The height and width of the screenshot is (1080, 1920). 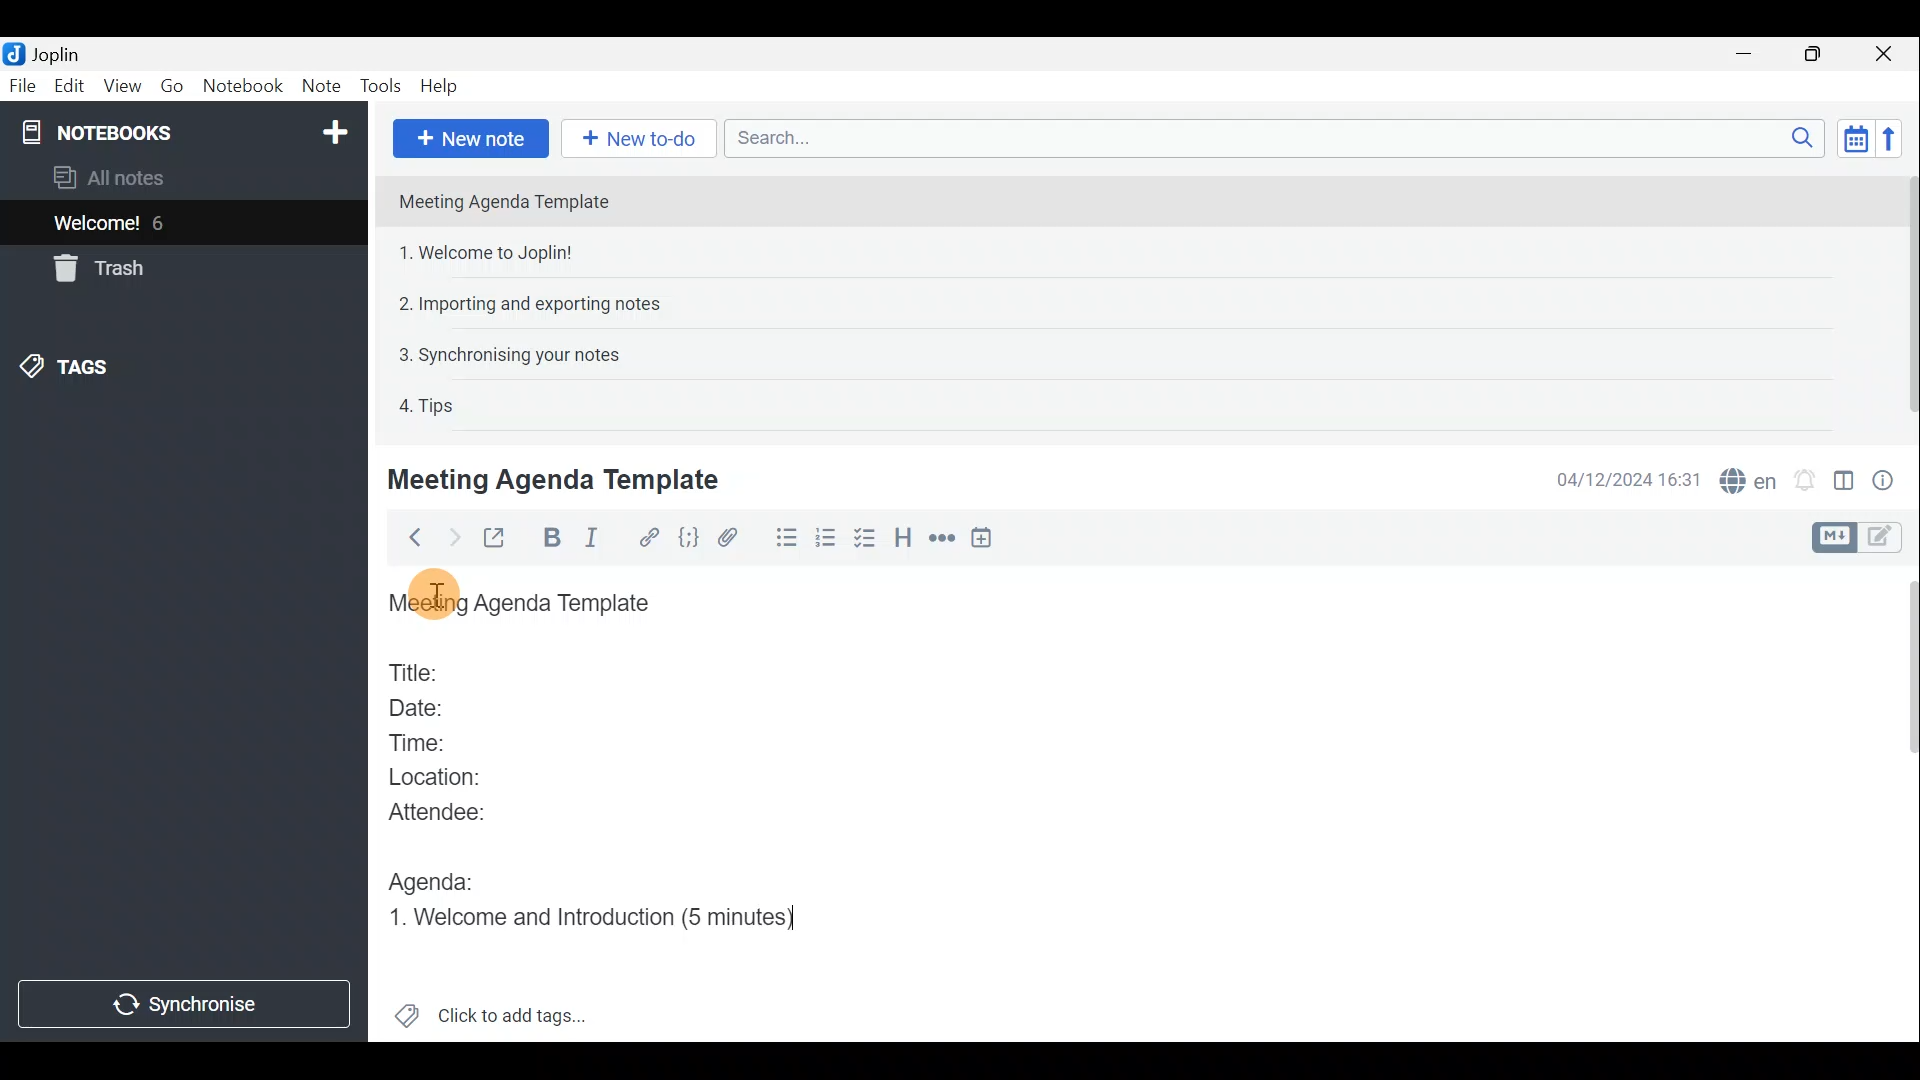 What do you see at coordinates (409, 541) in the screenshot?
I see `Back` at bounding box center [409, 541].